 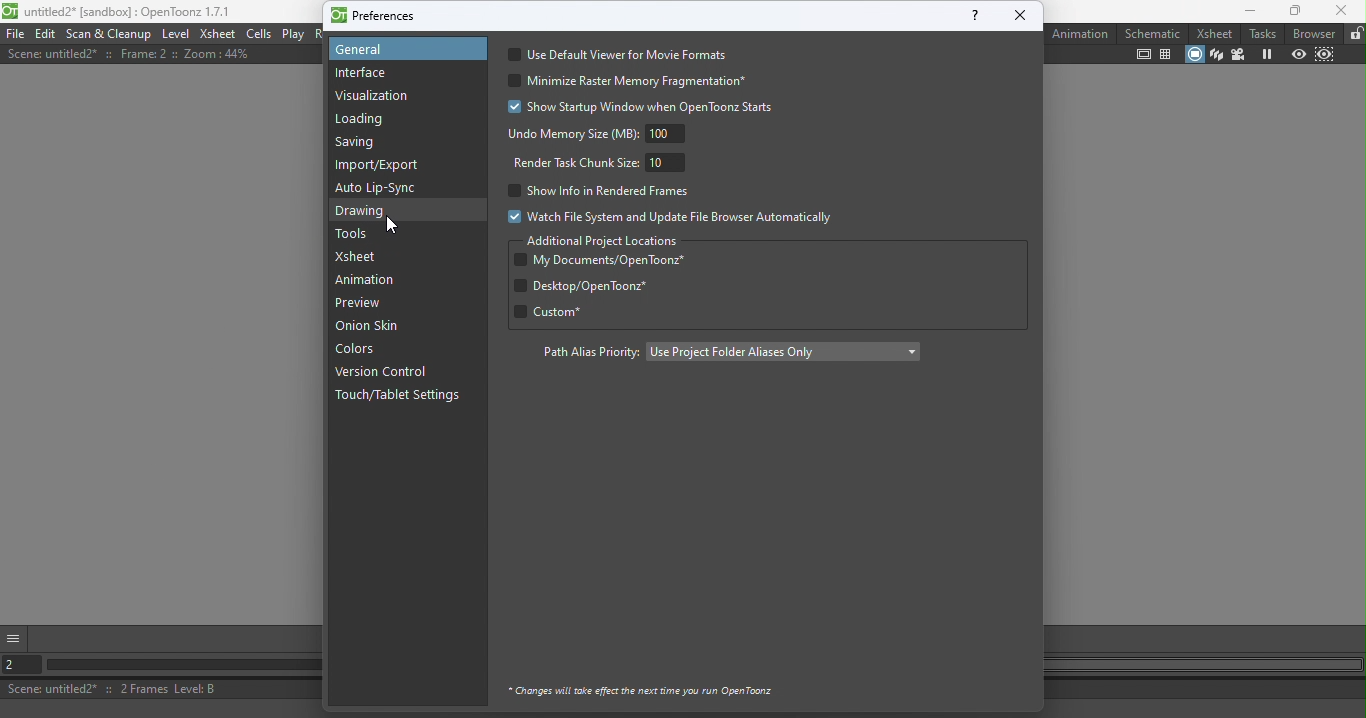 What do you see at coordinates (1081, 33) in the screenshot?
I see `Animation` at bounding box center [1081, 33].